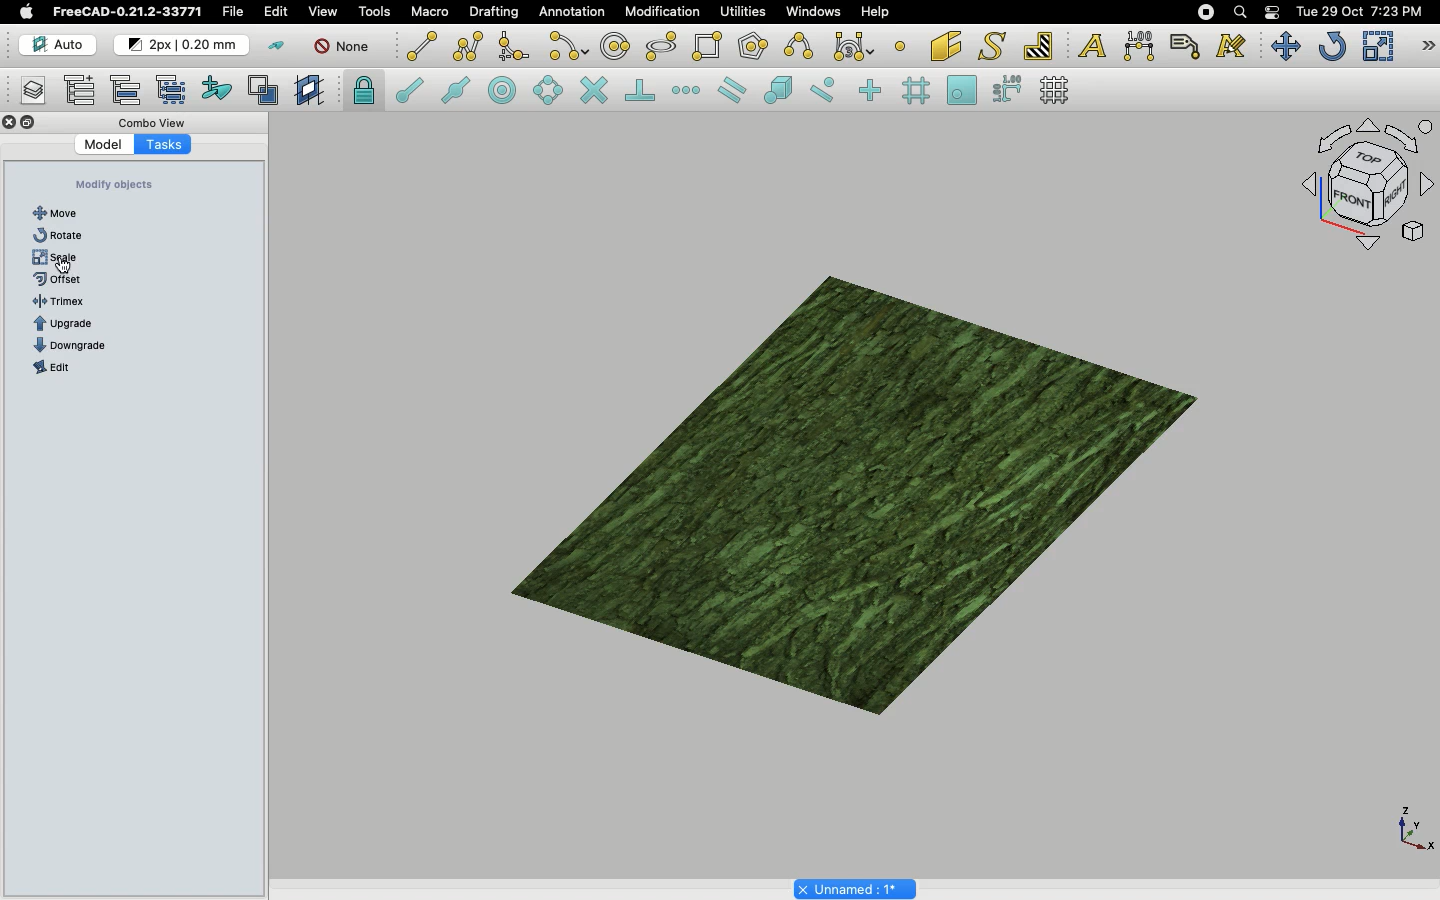 Image resolution: width=1440 pixels, height=900 pixels. Describe the element at coordinates (1092, 44) in the screenshot. I see `Text` at that location.